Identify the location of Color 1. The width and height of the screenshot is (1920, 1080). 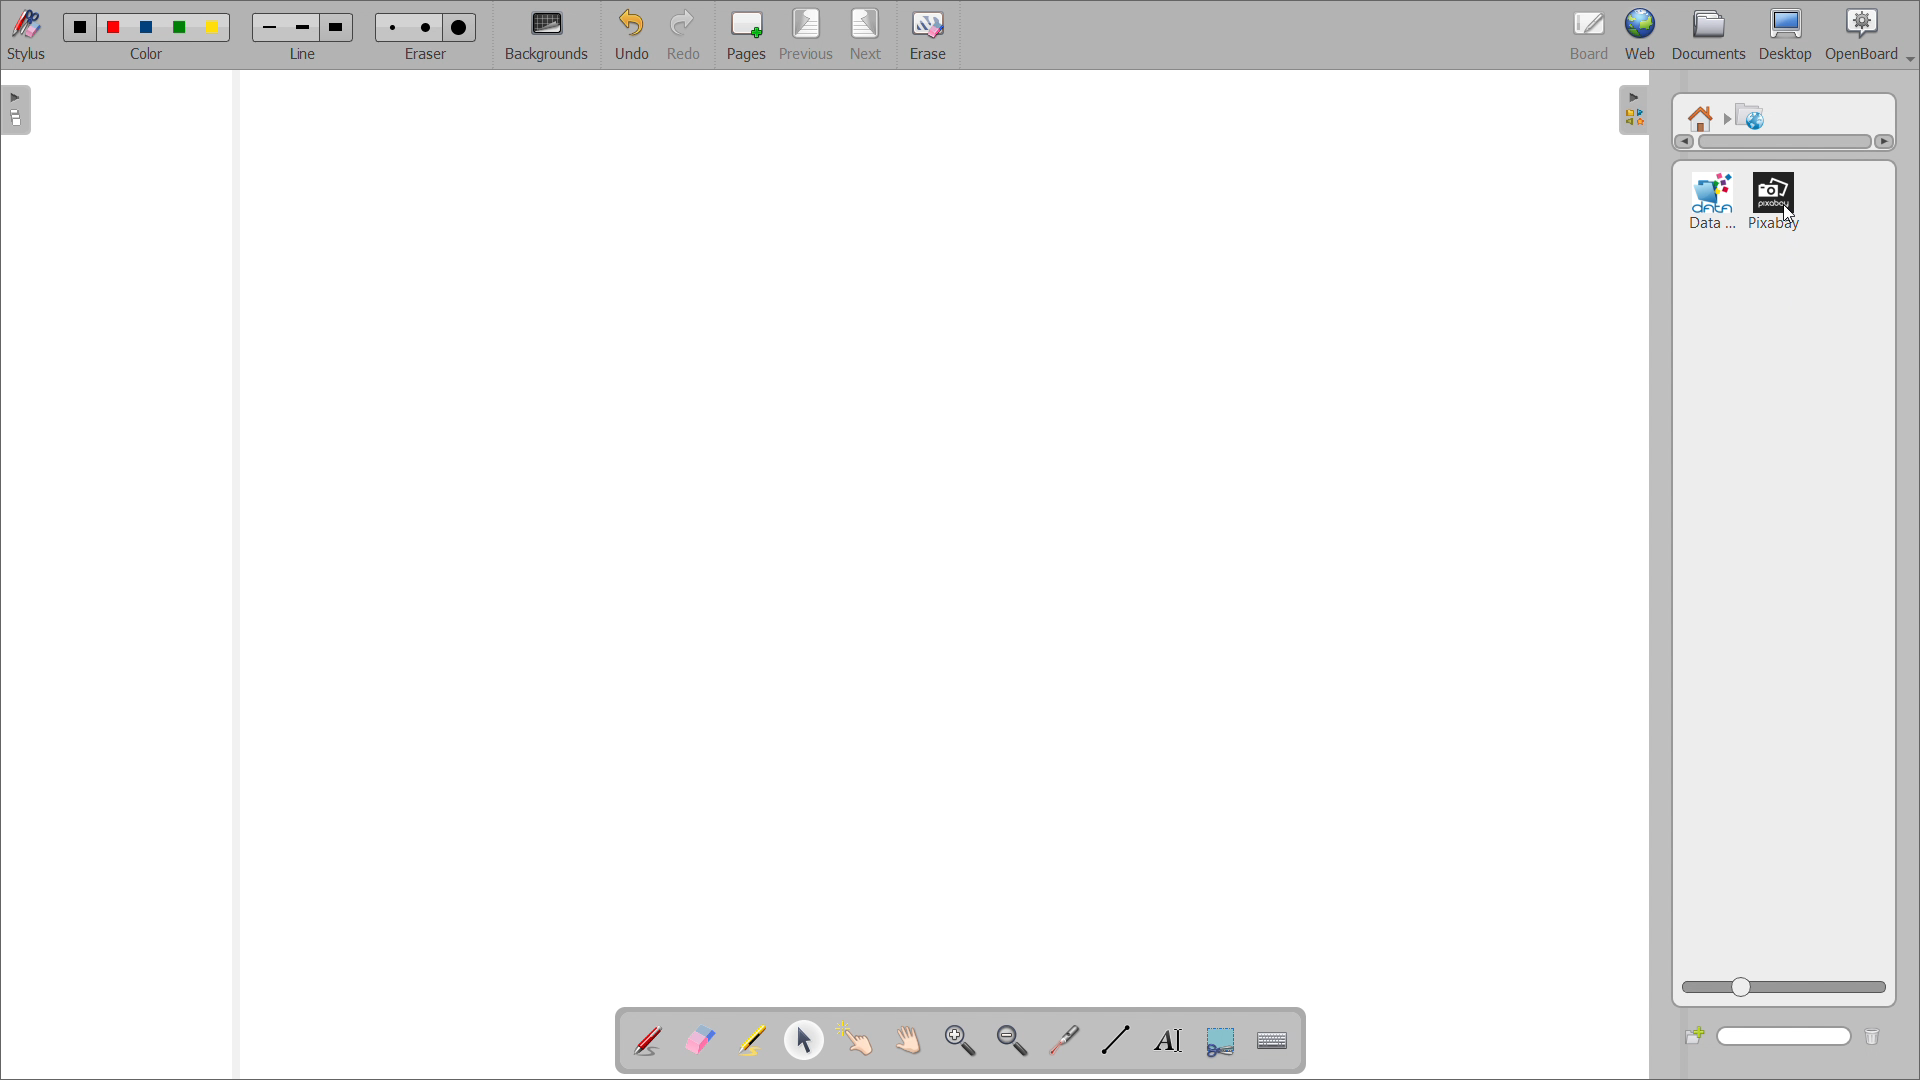
(78, 27).